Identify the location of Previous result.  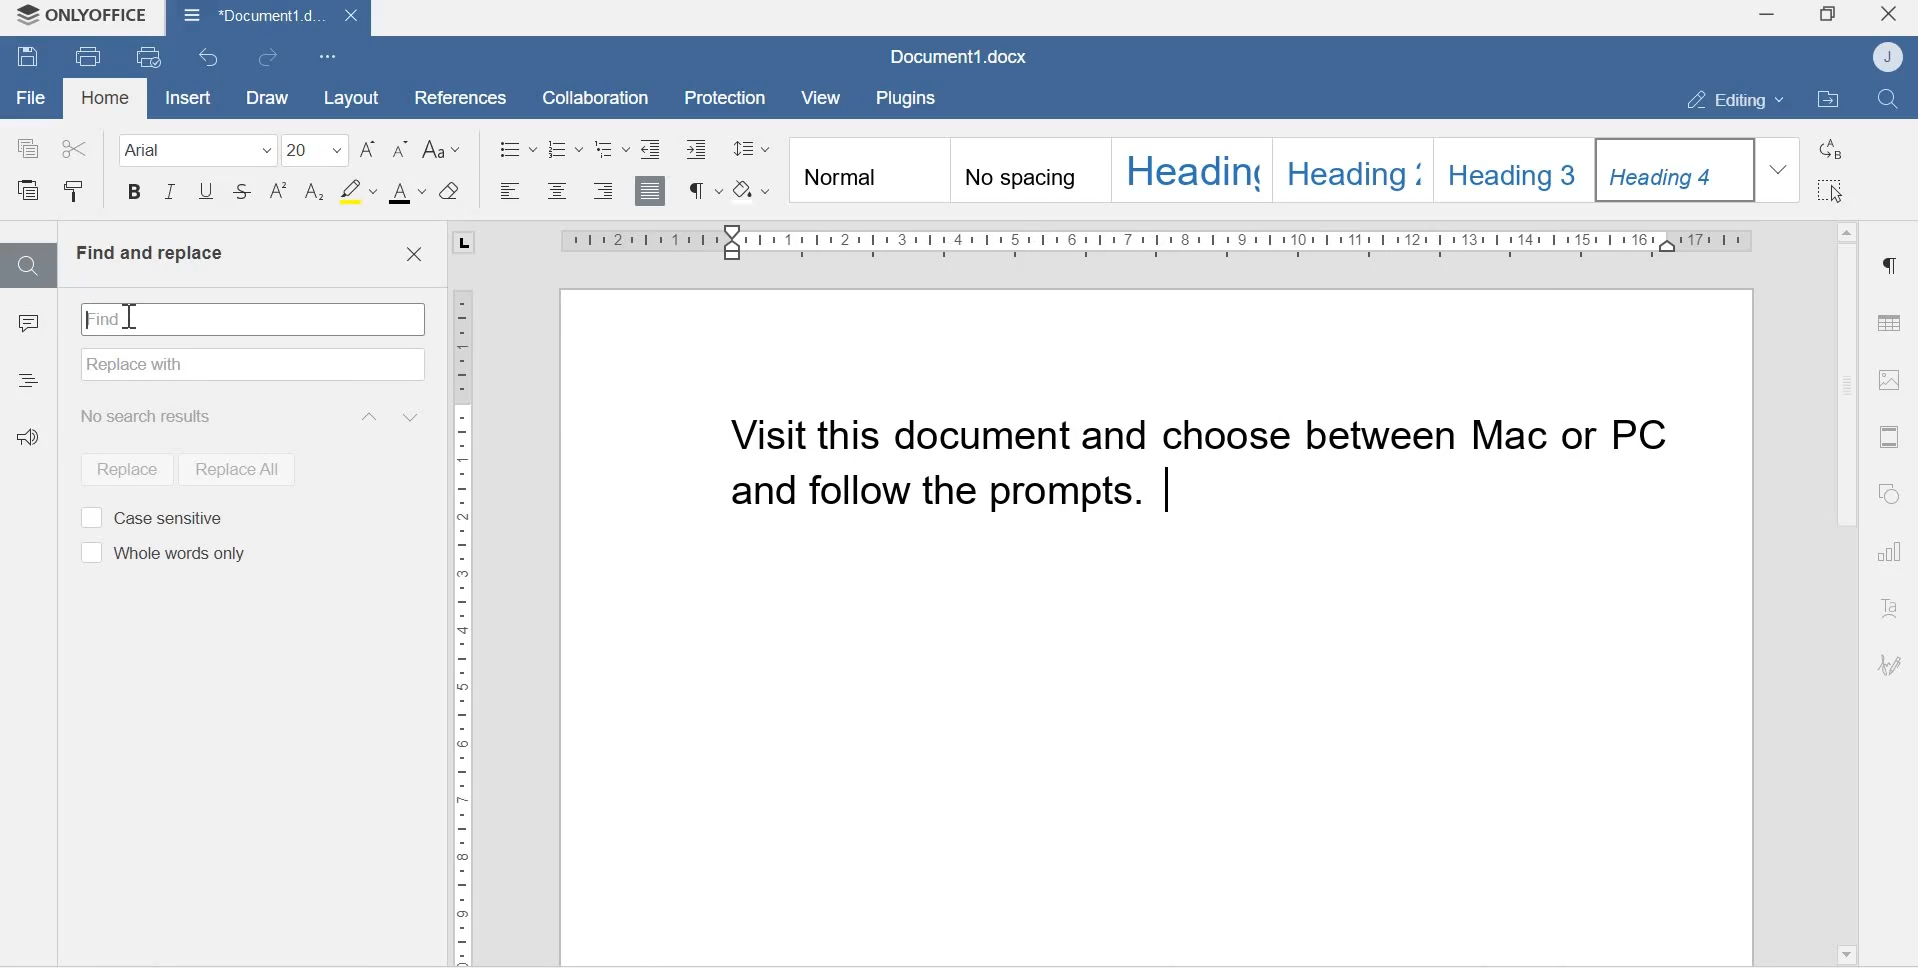
(367, 416).